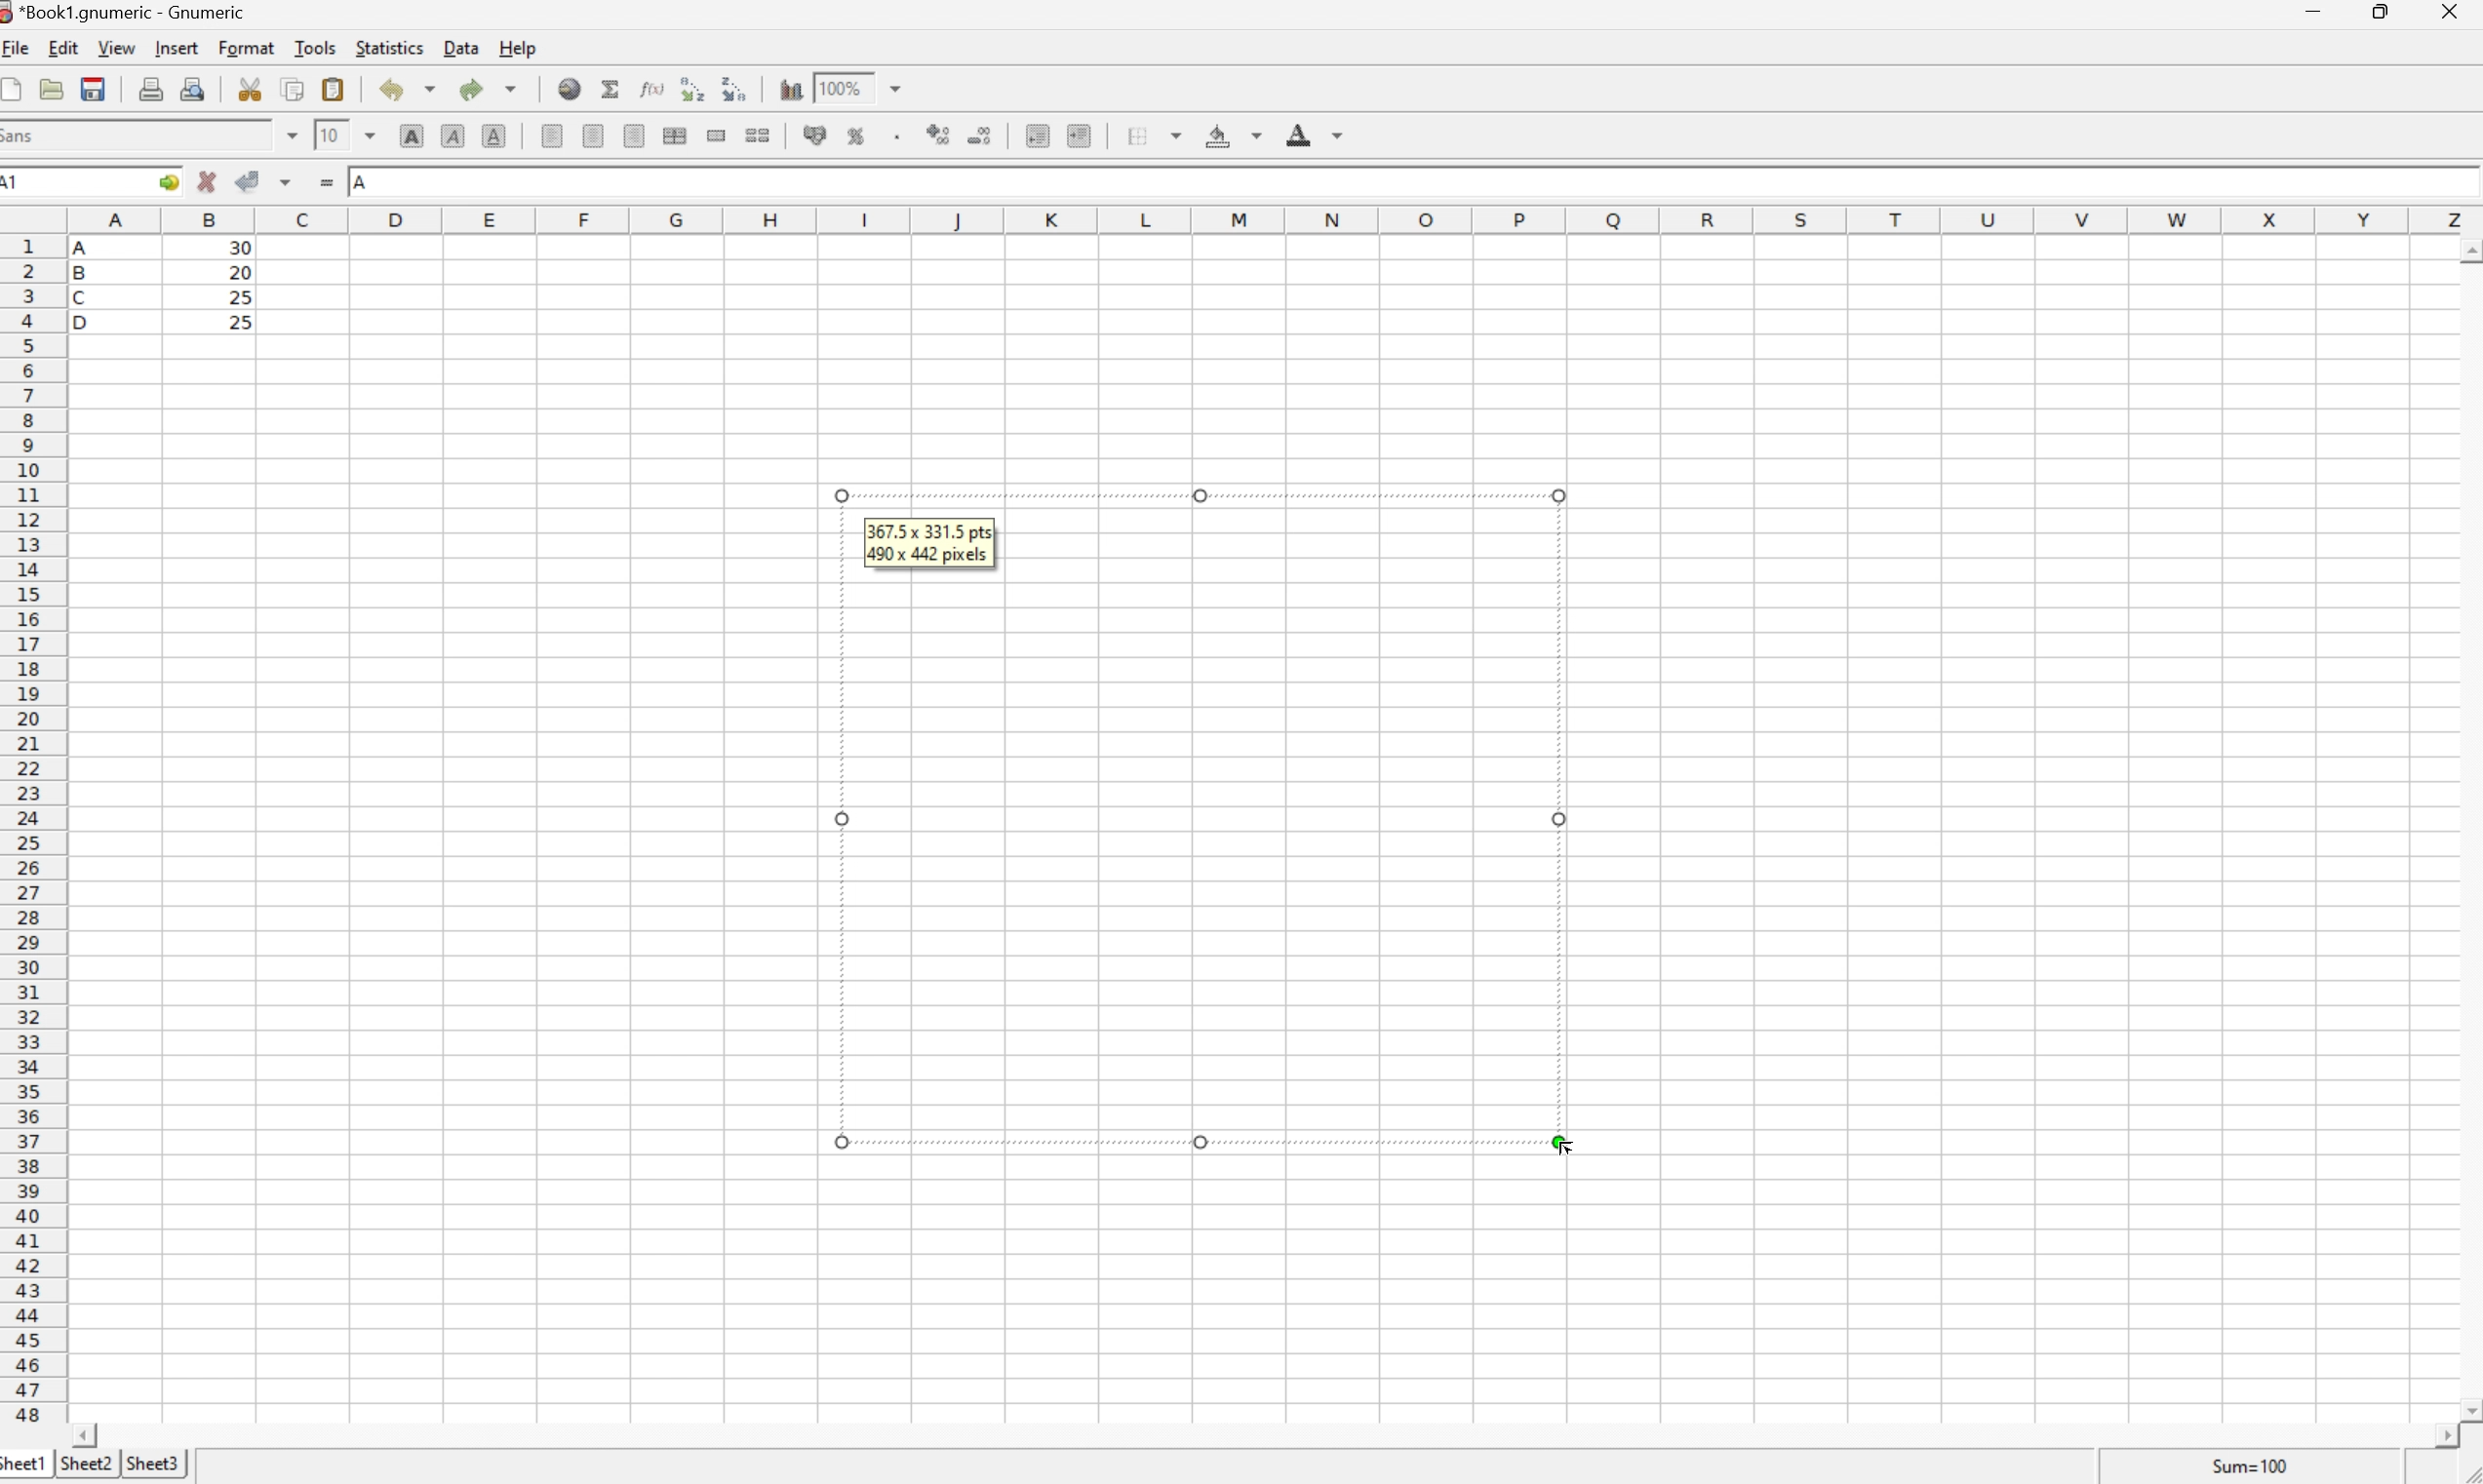  I want to click on D, so click(89, 322).